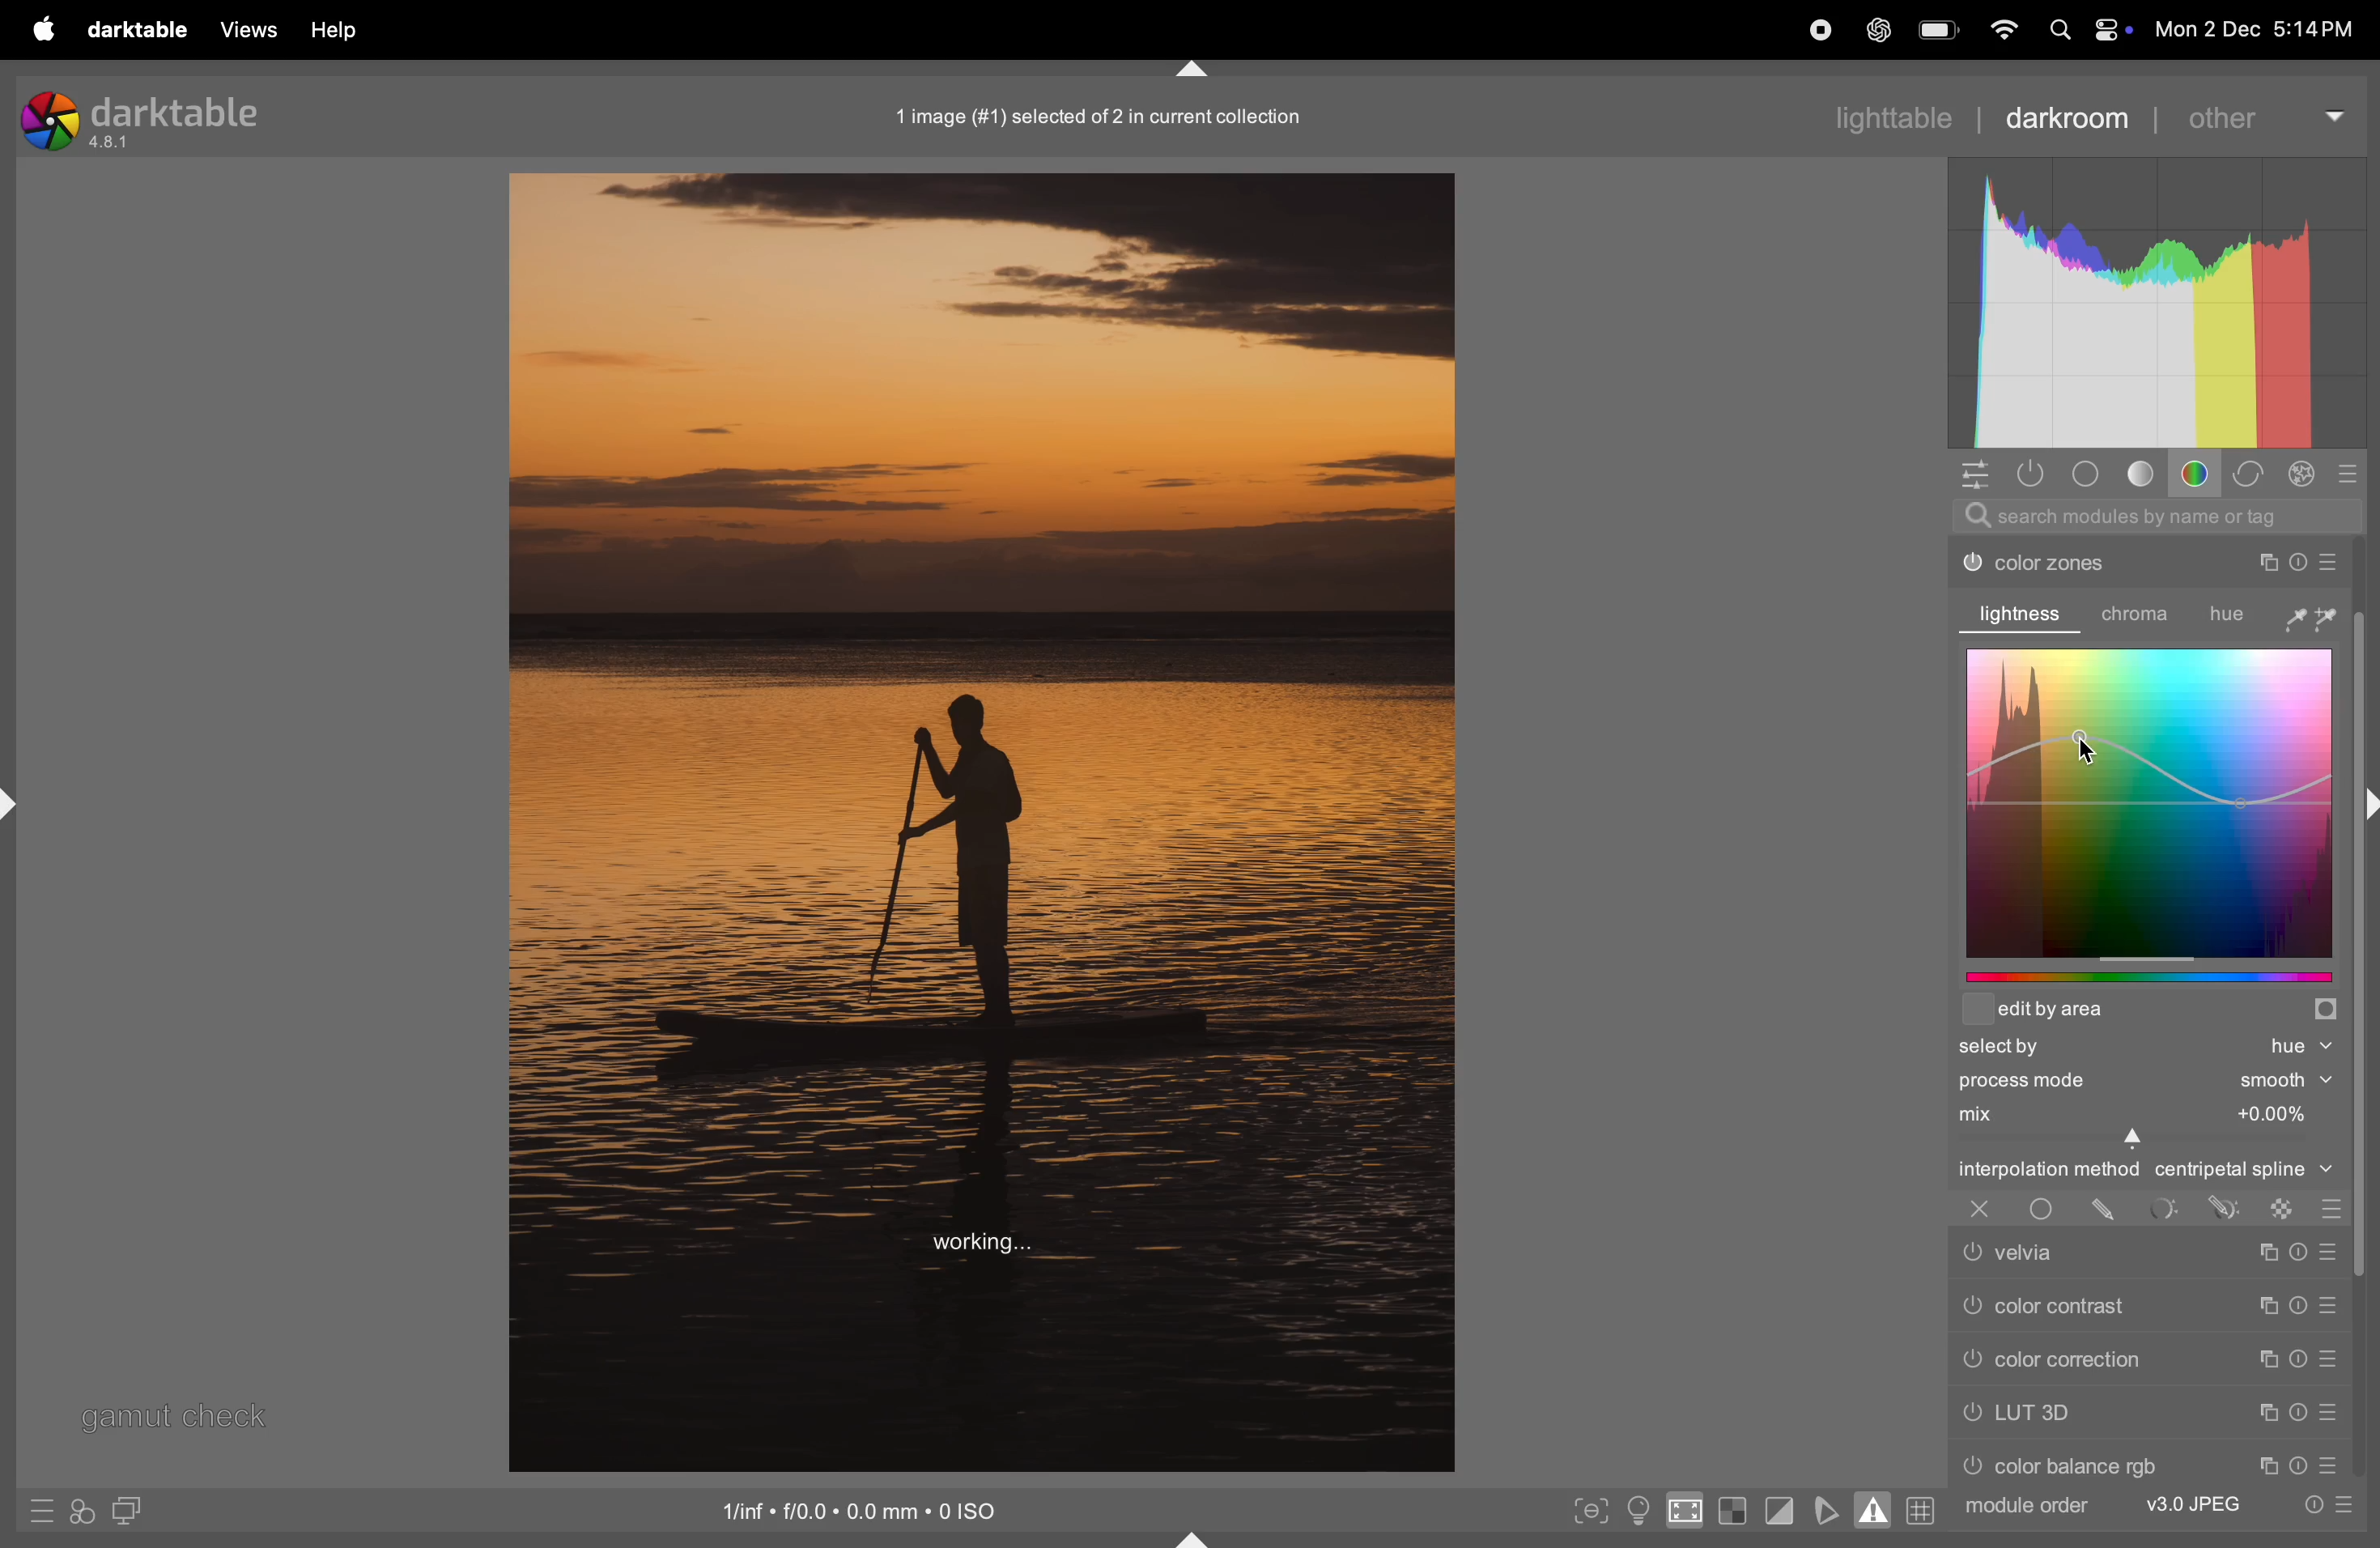  What do you see at coordinates (131, 1513) in the screenshot?
I see `display second window` at bounding box center [131, 1513].